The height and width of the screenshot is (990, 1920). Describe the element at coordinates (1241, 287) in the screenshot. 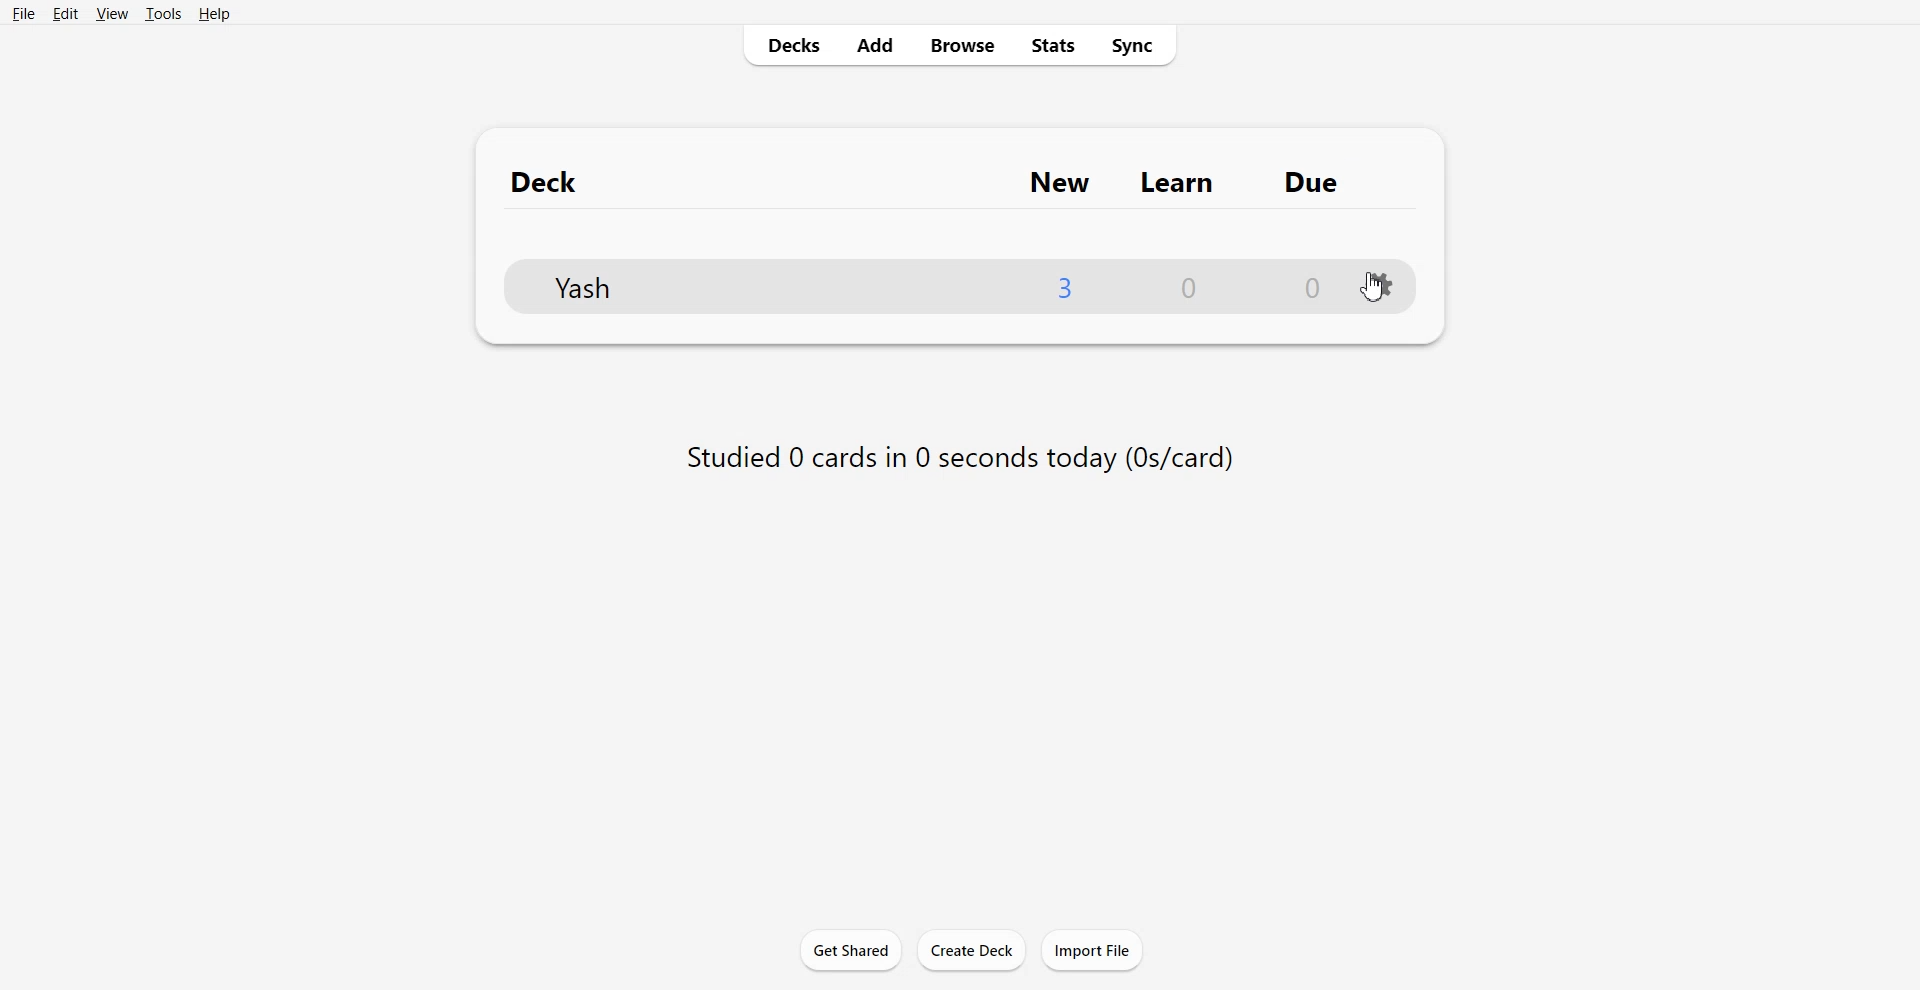

I see `0, 0` at that location.